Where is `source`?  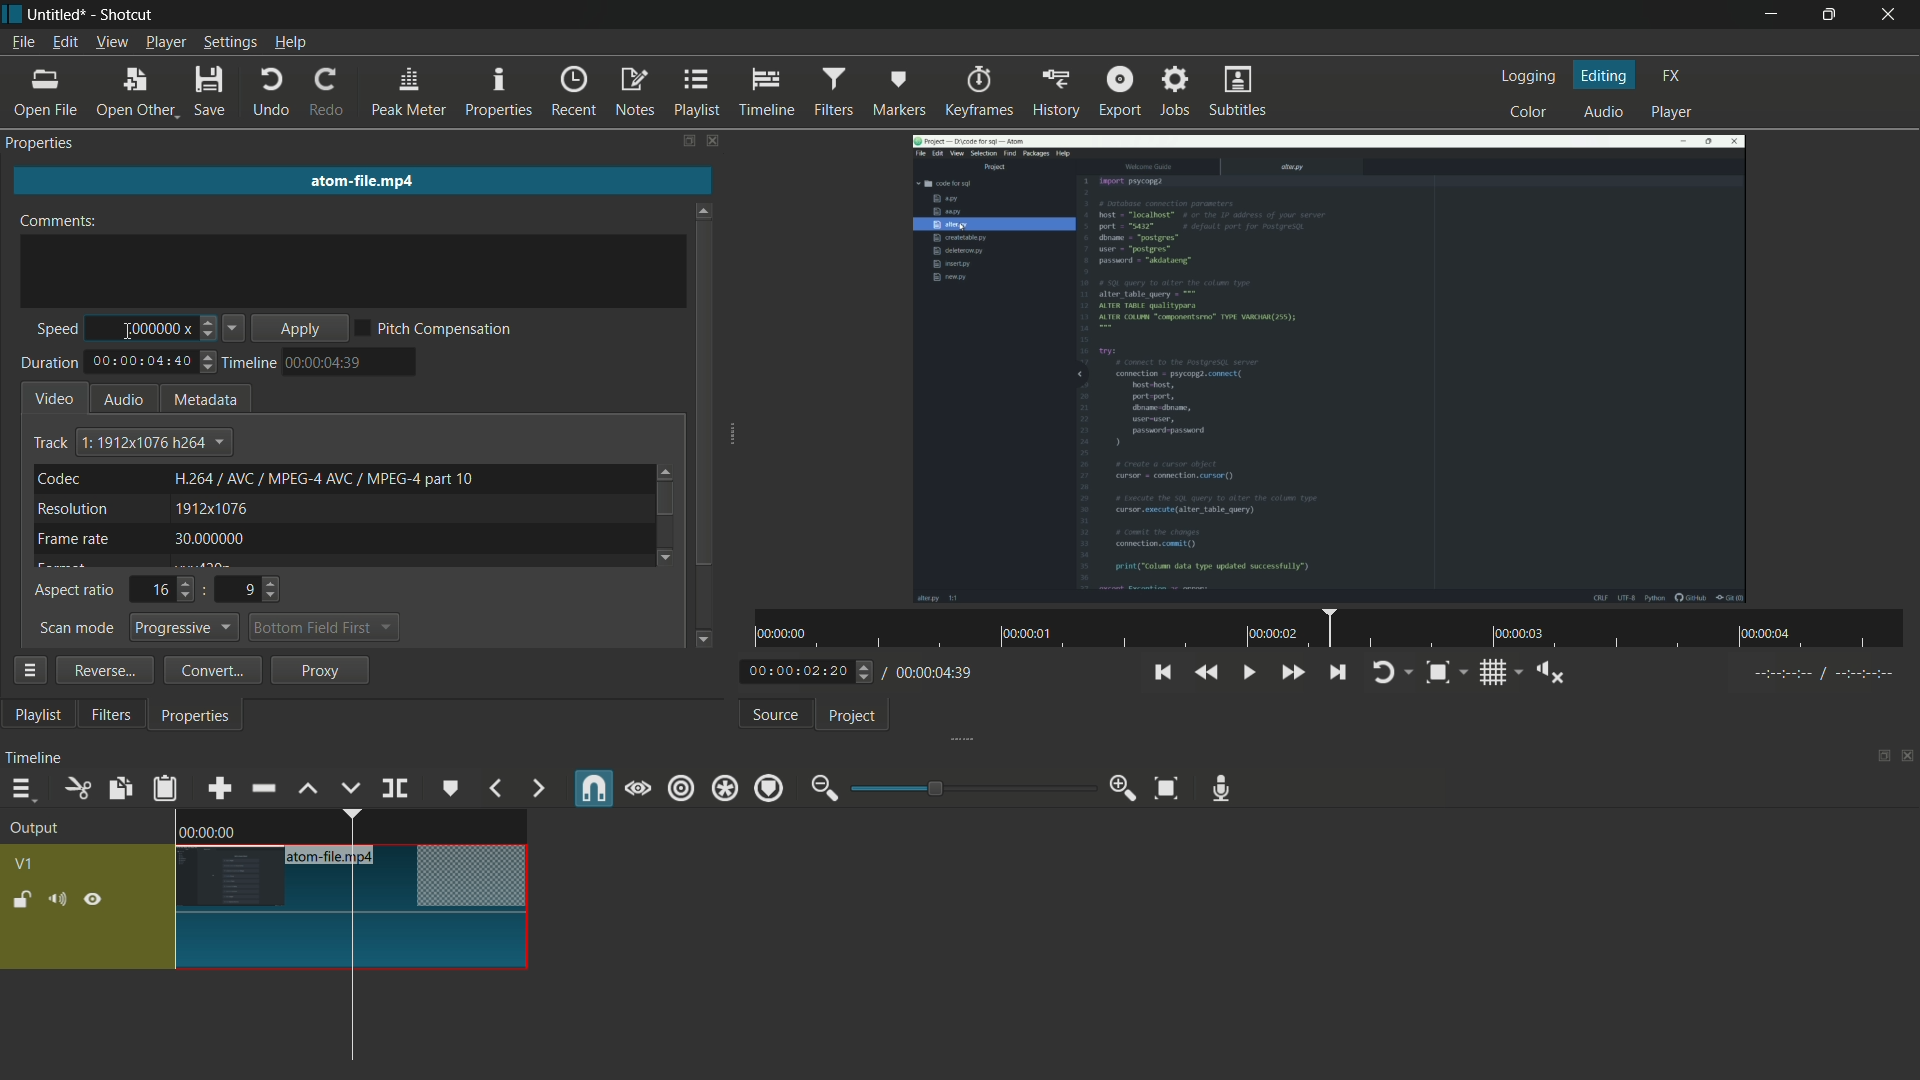 source is located at coordinates (777, 715).